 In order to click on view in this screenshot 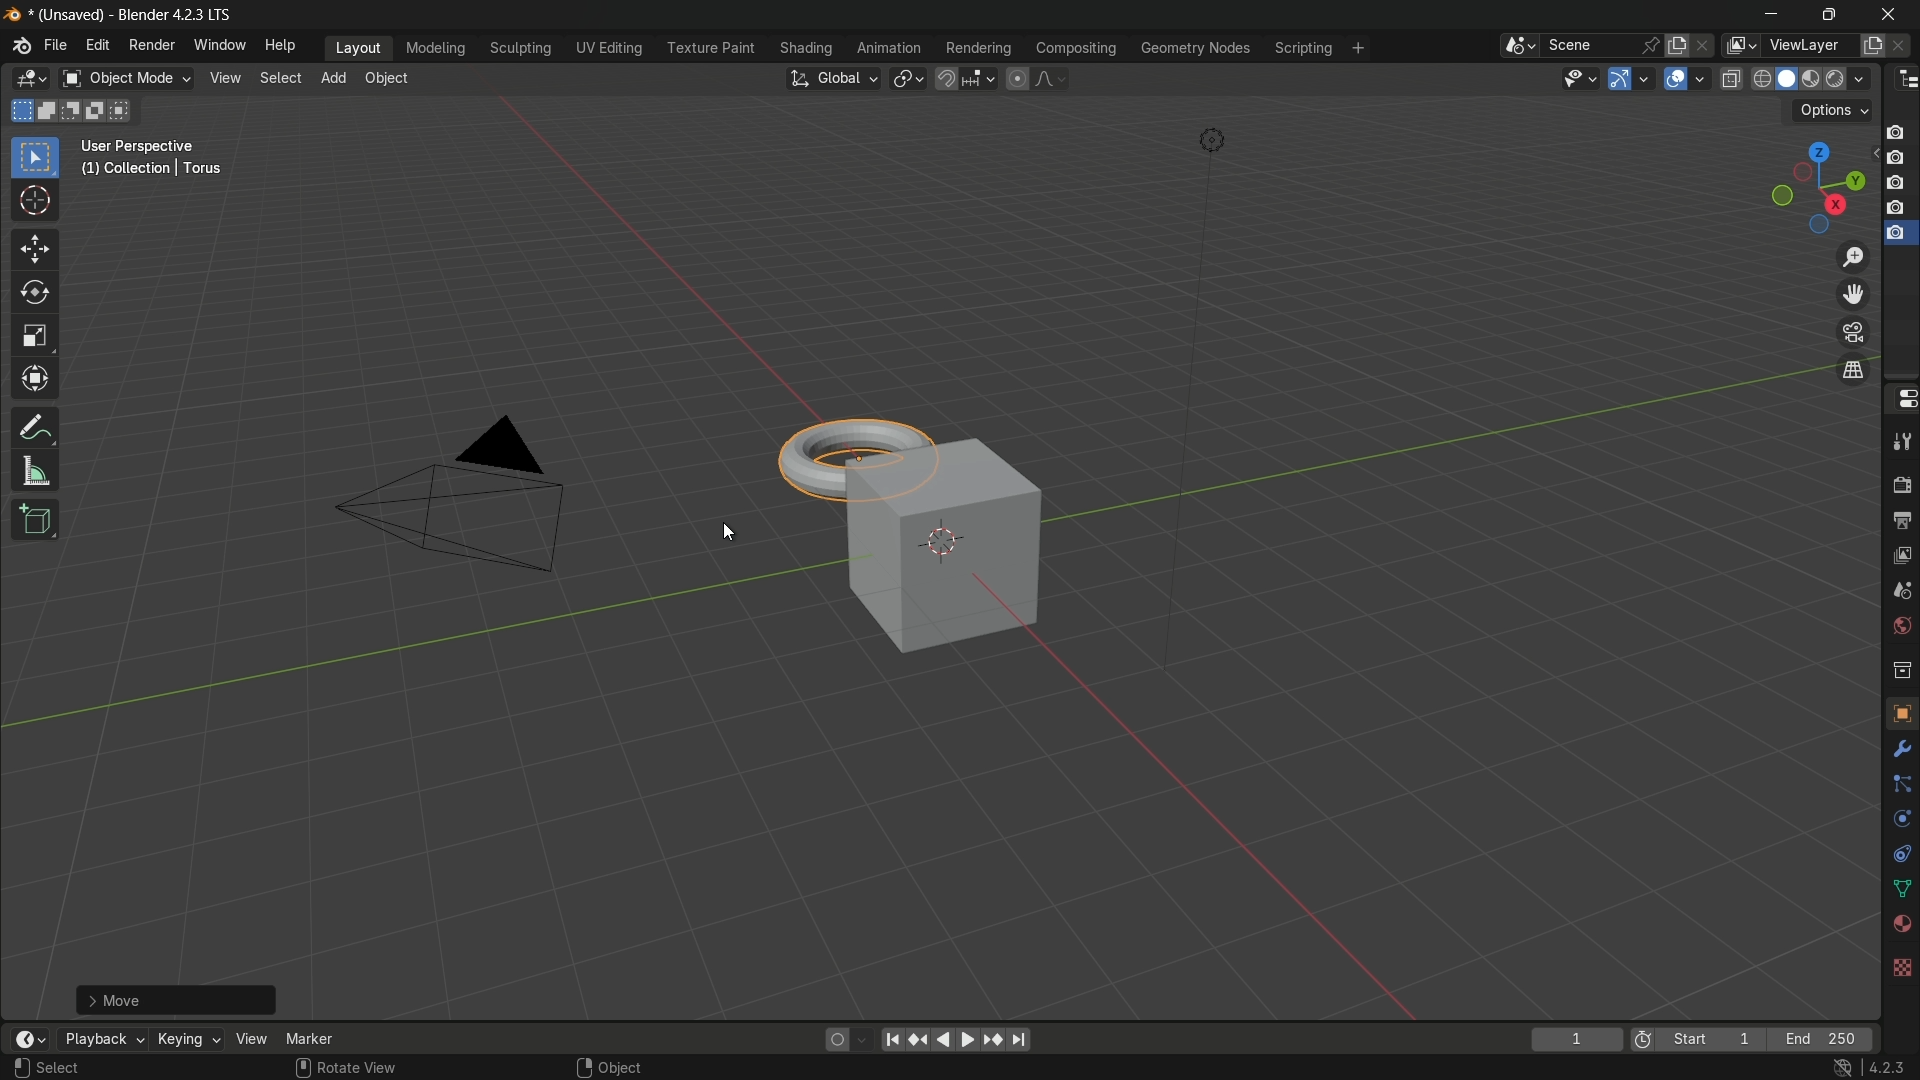, I will do `click(250, 1039)`.